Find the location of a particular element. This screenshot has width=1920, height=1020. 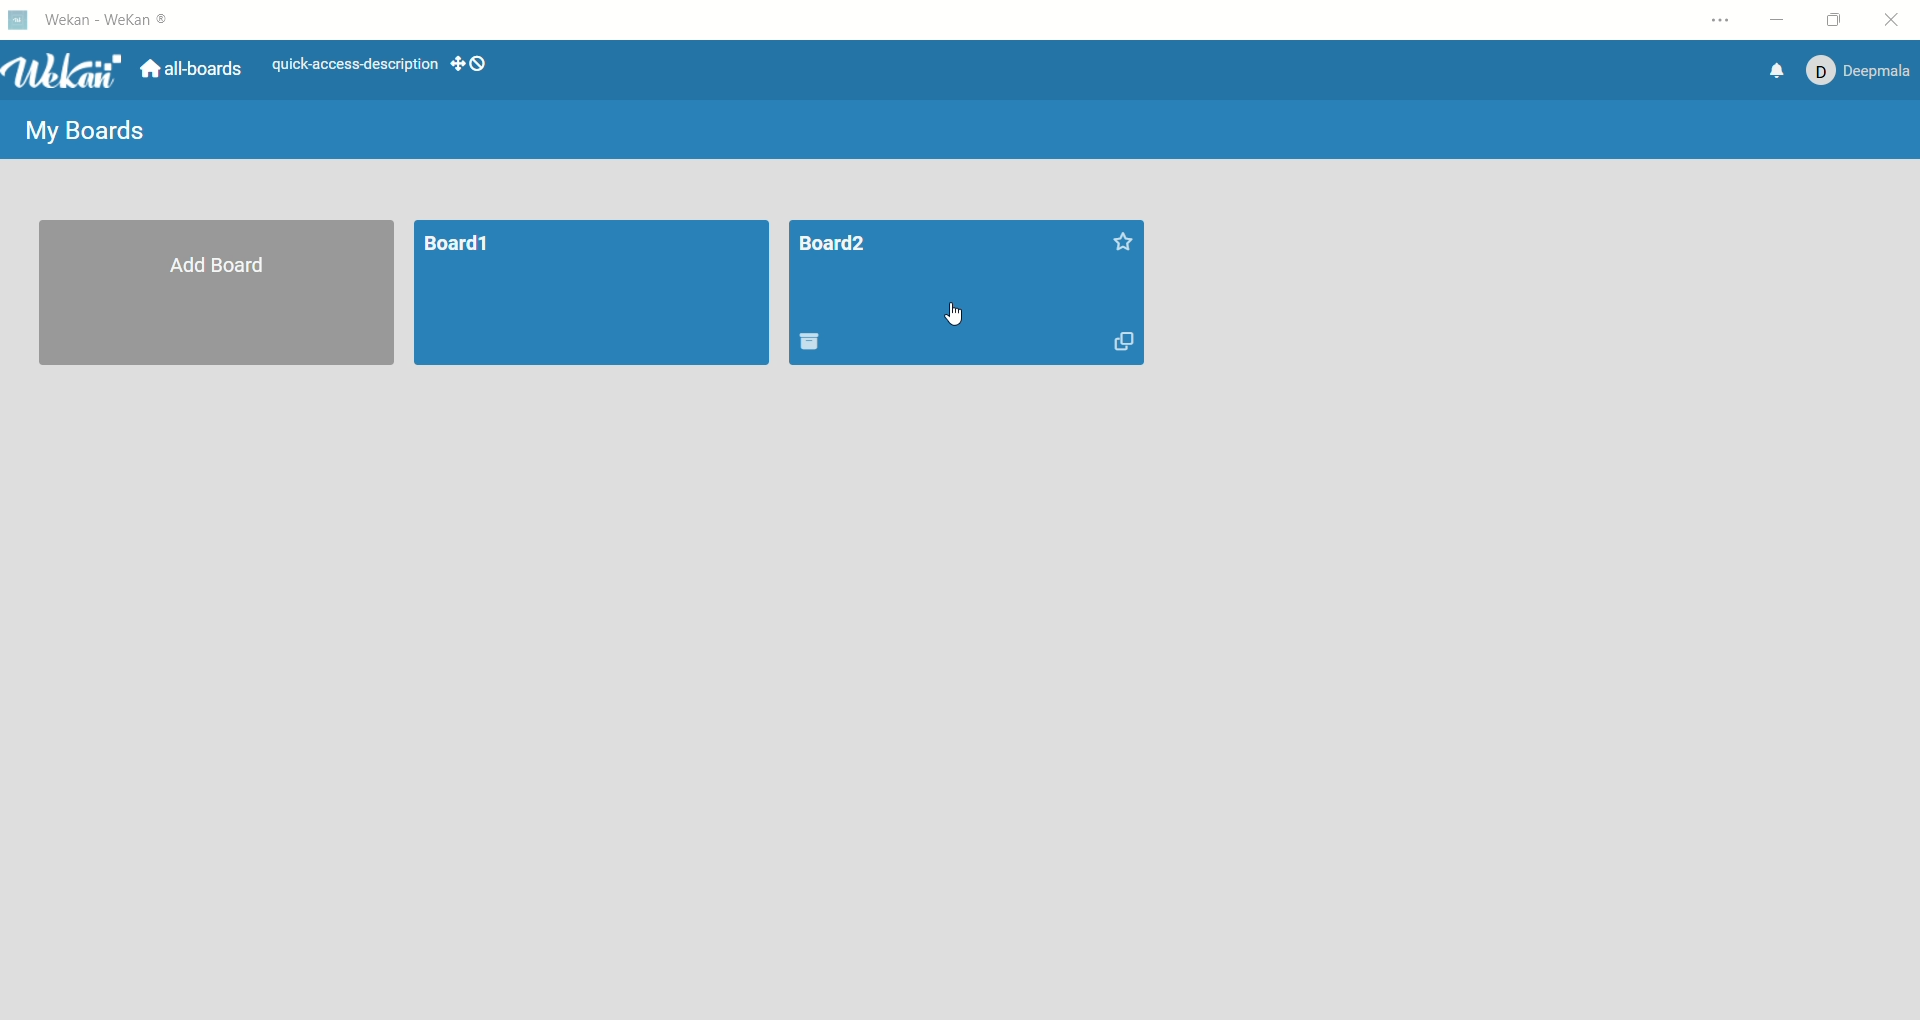

text is located at coordinates (346, 61).